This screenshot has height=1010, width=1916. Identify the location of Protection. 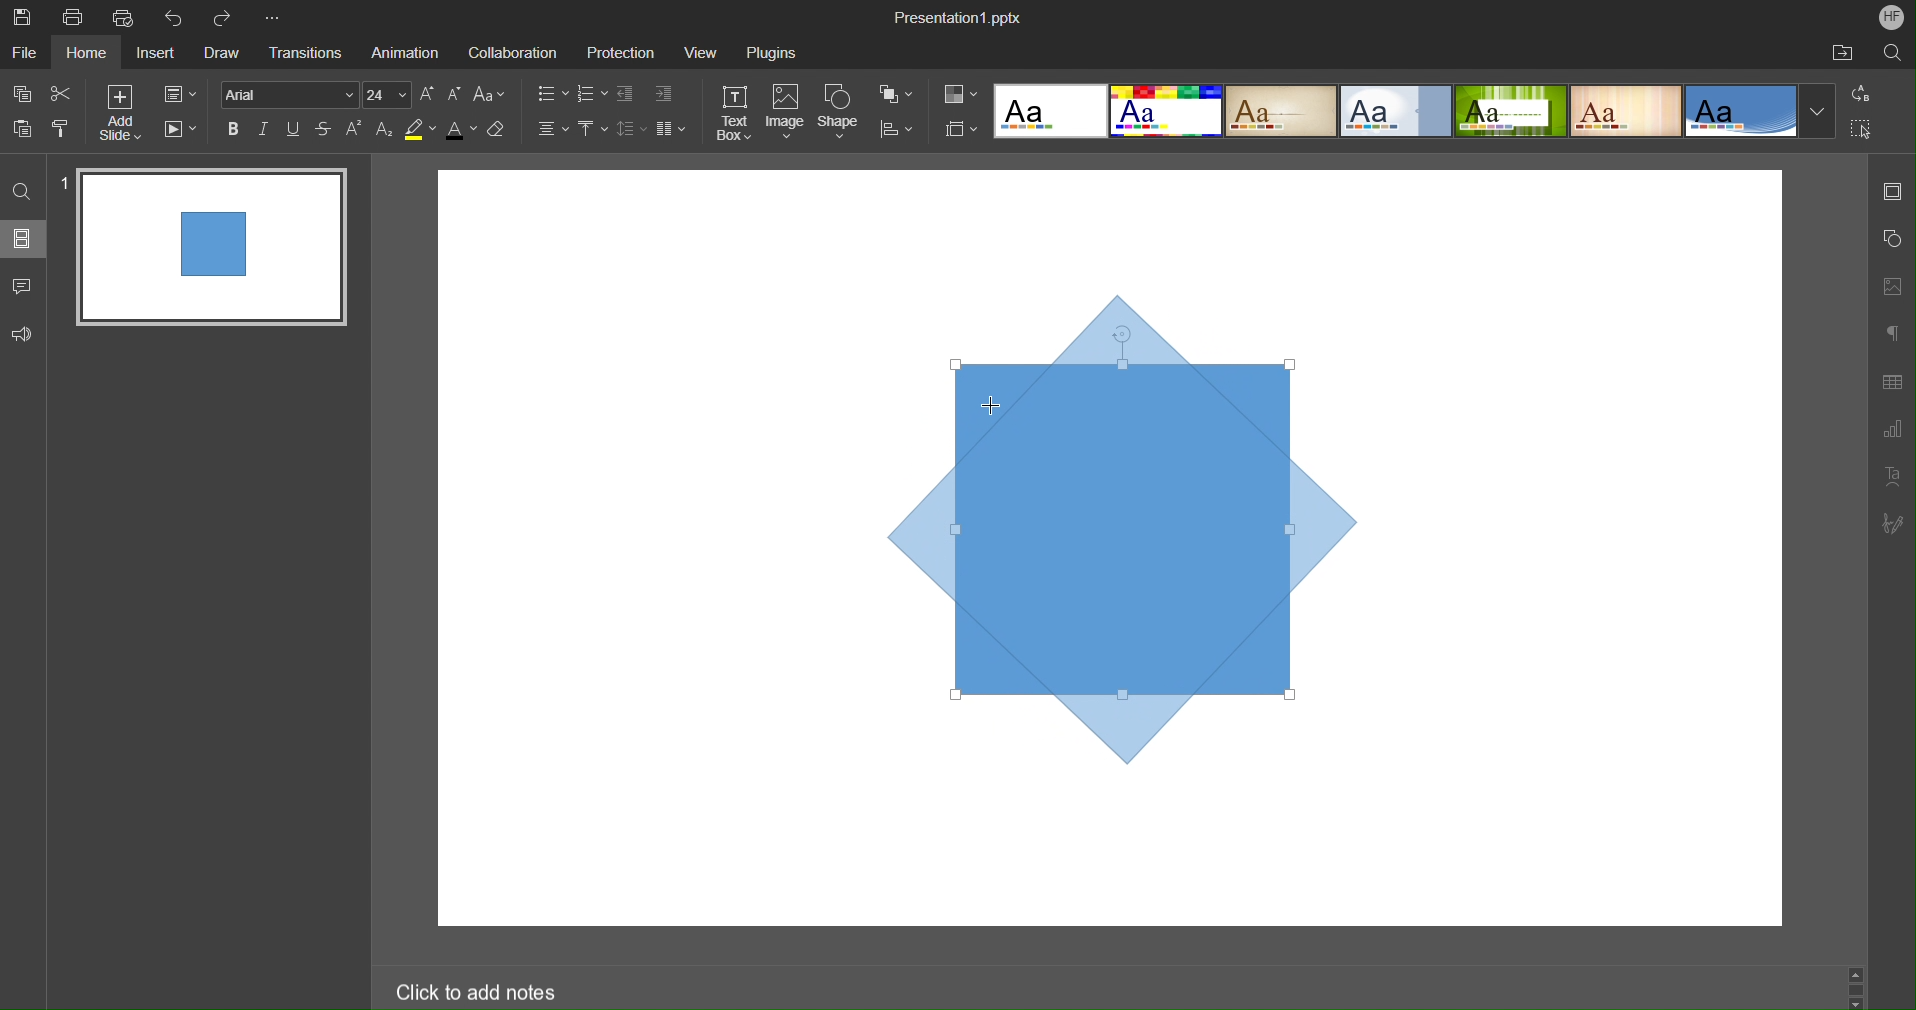
(623, 50).